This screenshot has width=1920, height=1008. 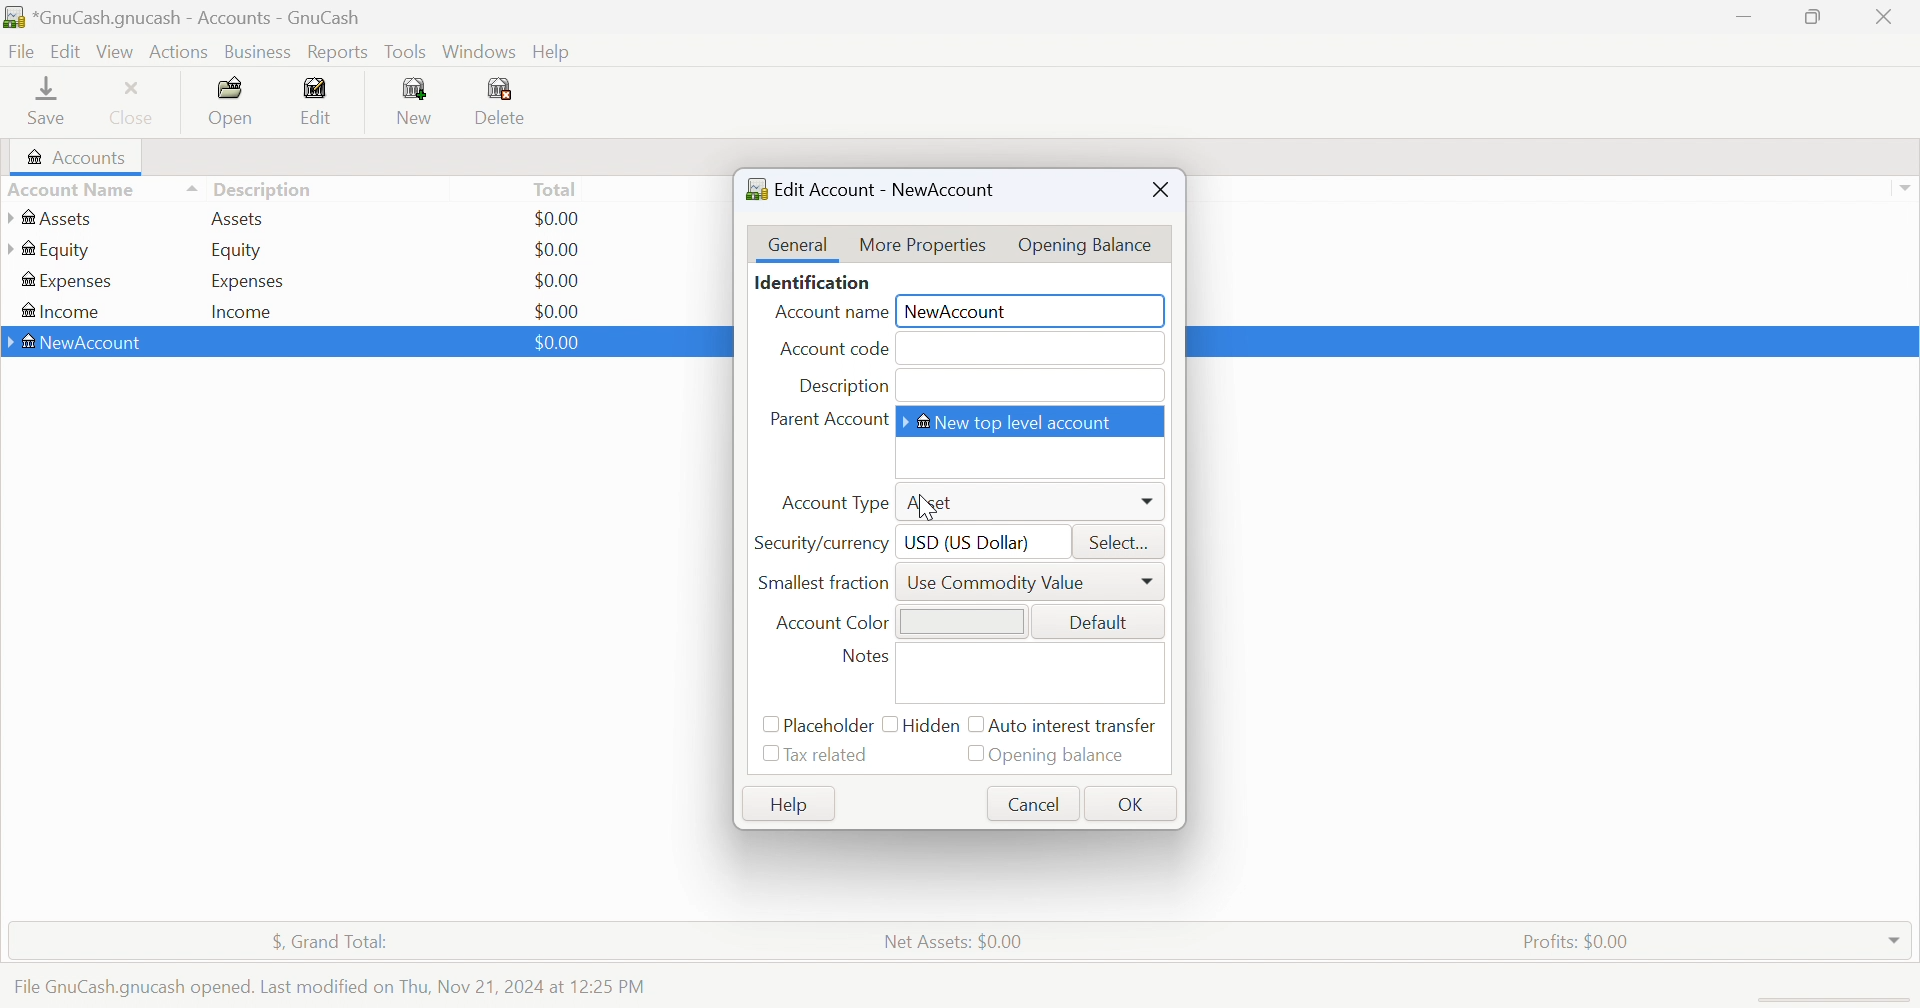 What do you see at coordinates (59, 313) in the screenshot?
I see `Income` at bounding box center [59, 313].